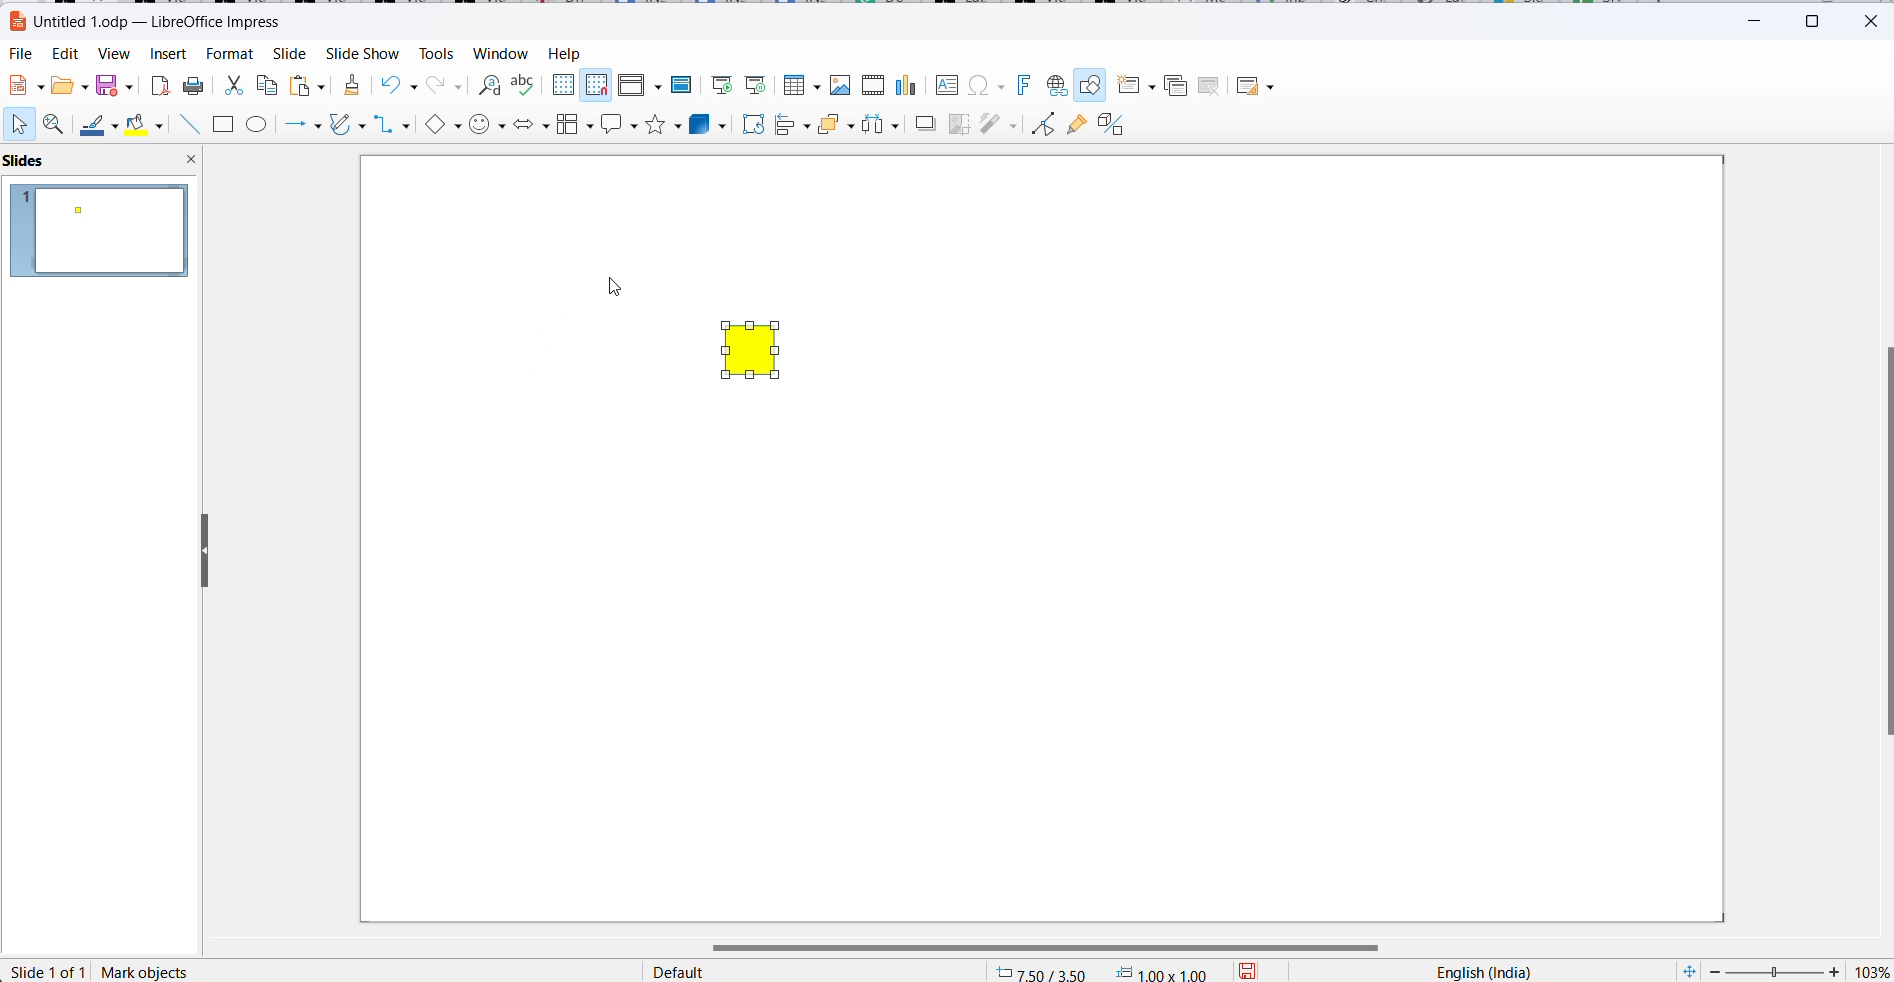  What do you see at coordinates (597, 85) in the screenshot?
I see `Snap to grid` at bounding box center [597, 85].